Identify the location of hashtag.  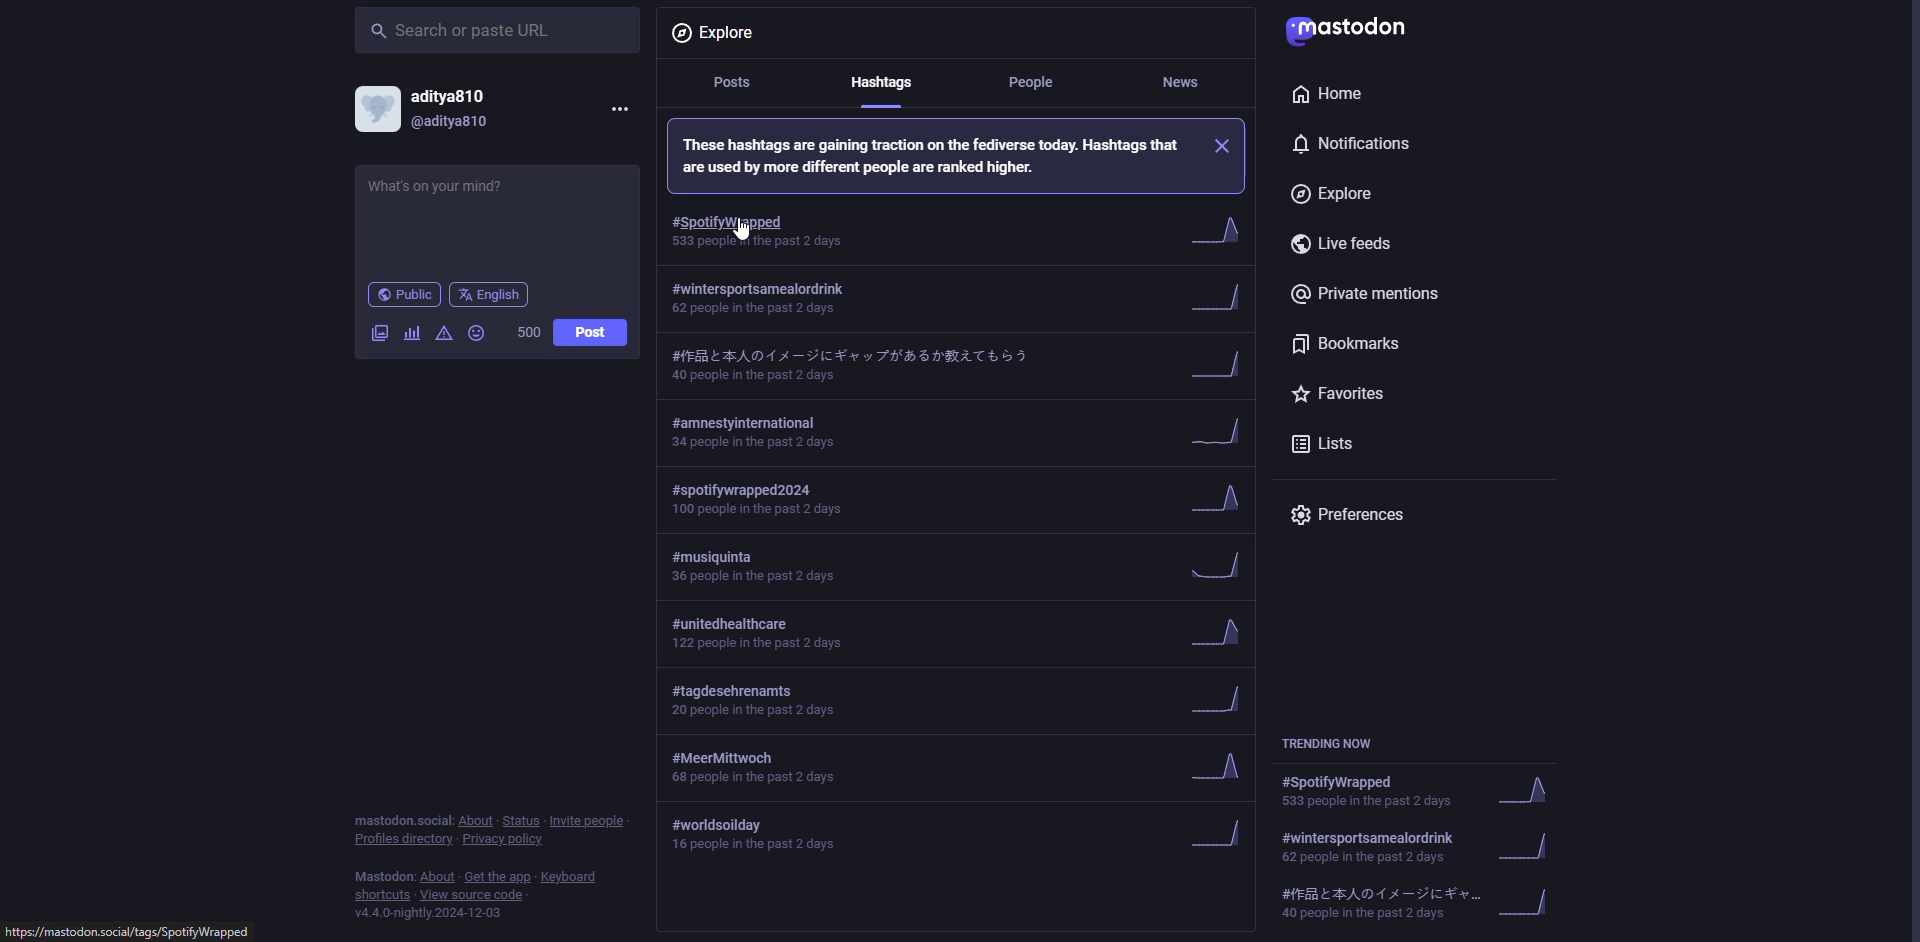
(868, 364).